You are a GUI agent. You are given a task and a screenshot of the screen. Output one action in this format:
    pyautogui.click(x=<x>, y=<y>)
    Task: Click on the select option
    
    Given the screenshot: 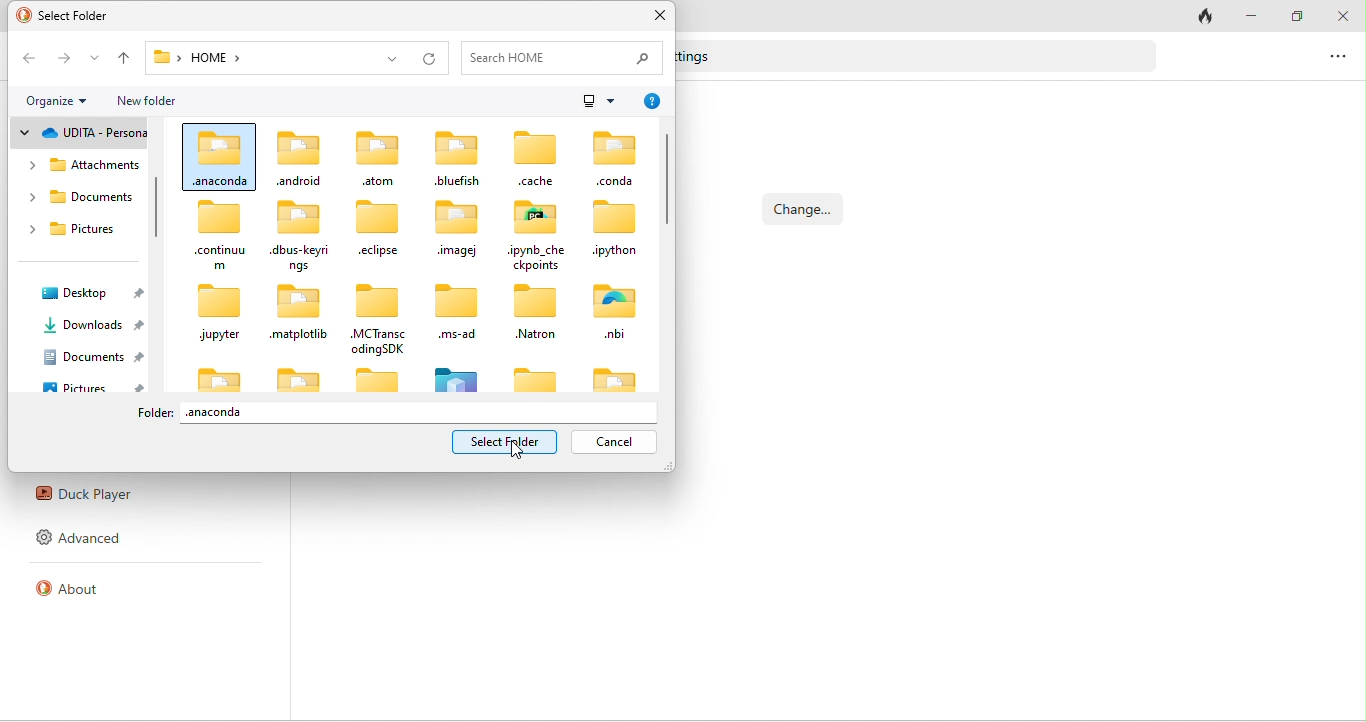 What is the action you would take?
    pyautogui.click(x=502, y=445)
    